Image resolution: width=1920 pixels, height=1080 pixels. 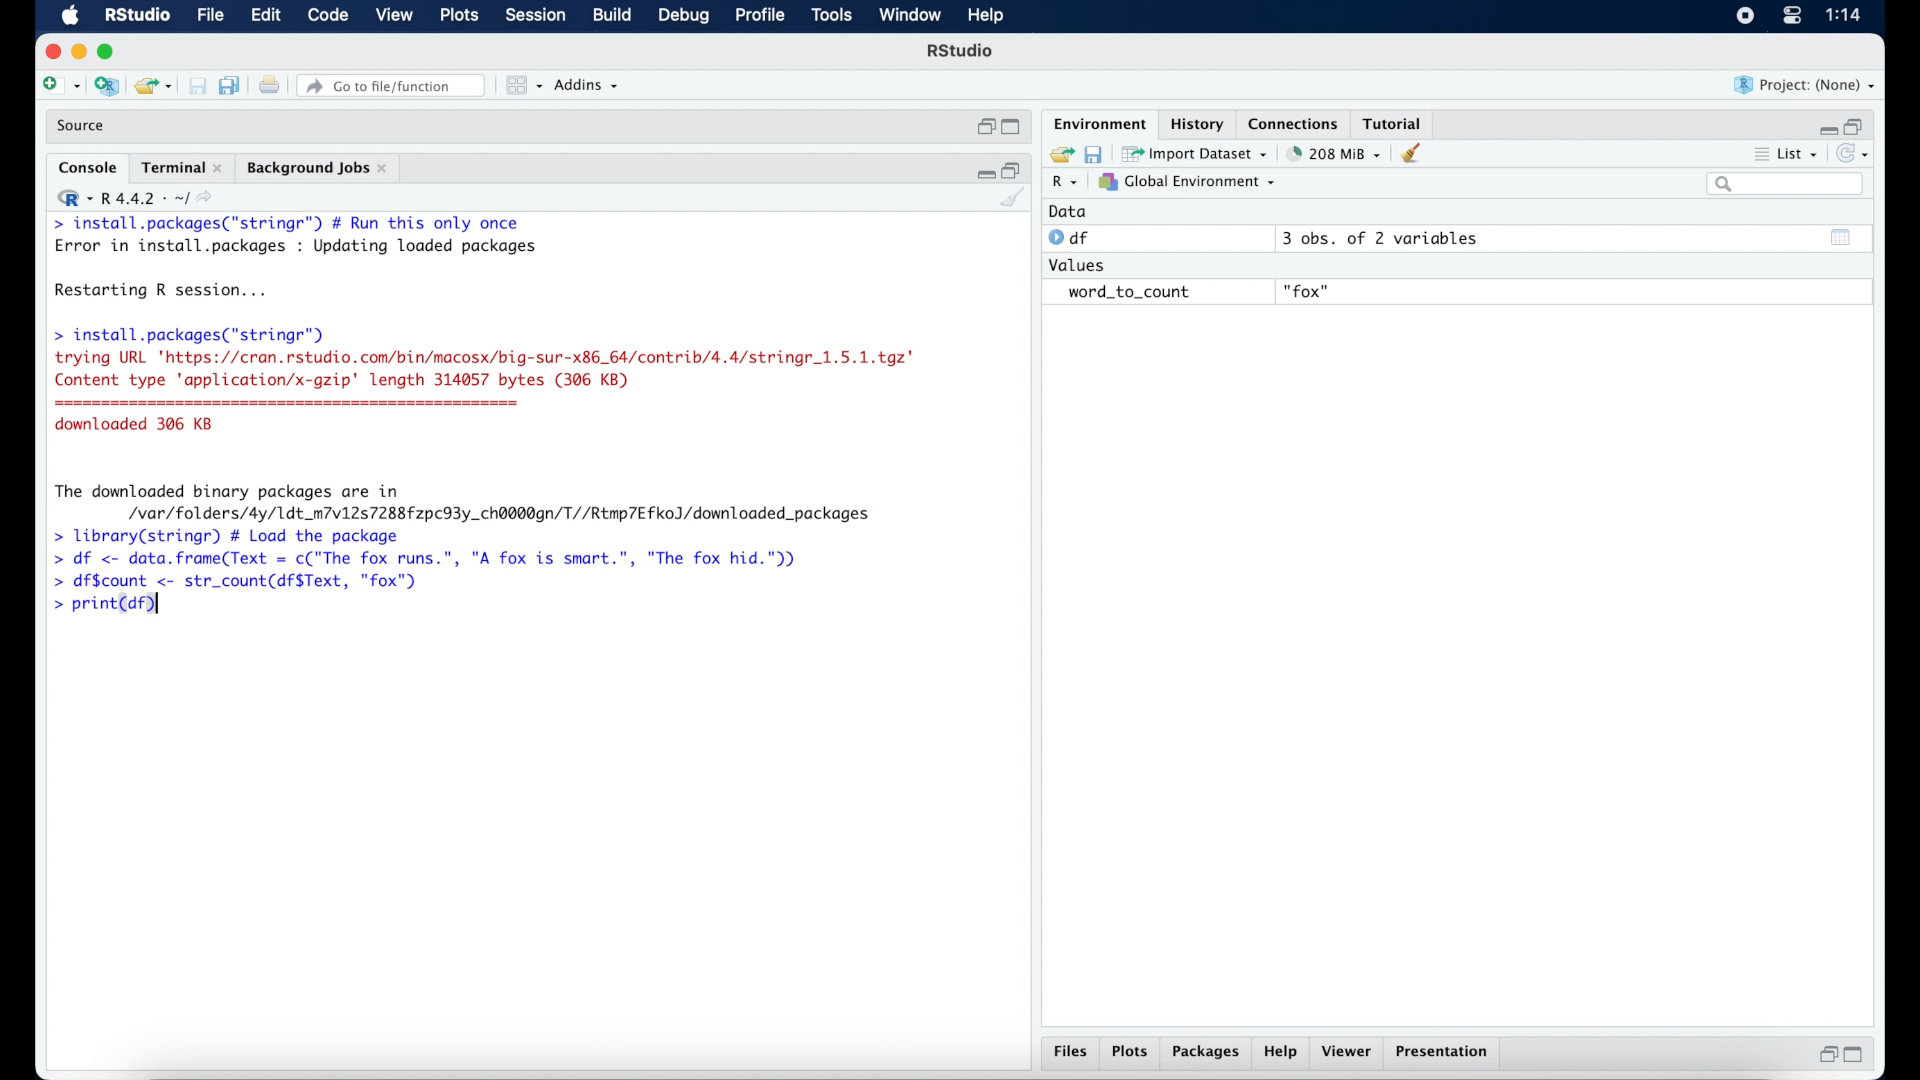 What do you see at coordinates (1014, 128) in the screenshot?
I see `maximize` at bounding box center [1014, 128].